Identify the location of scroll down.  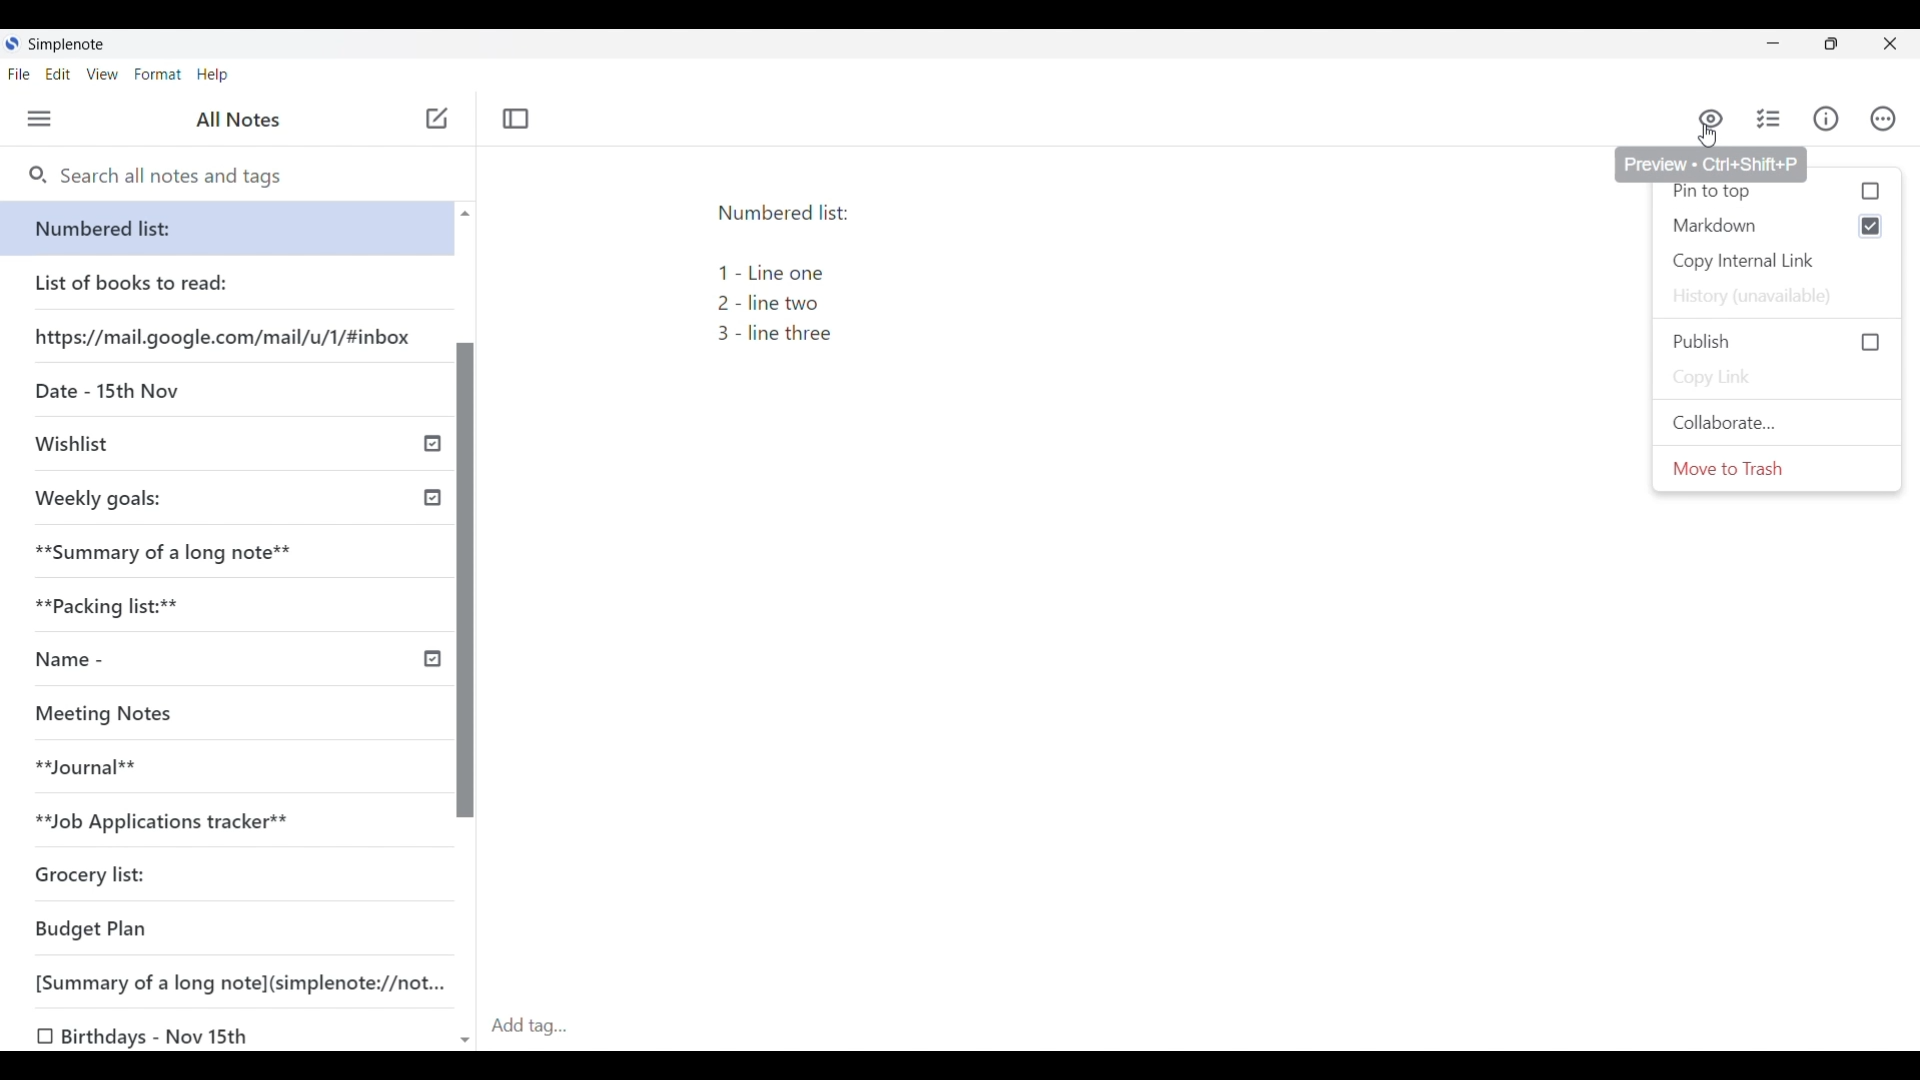
(469, 1031).